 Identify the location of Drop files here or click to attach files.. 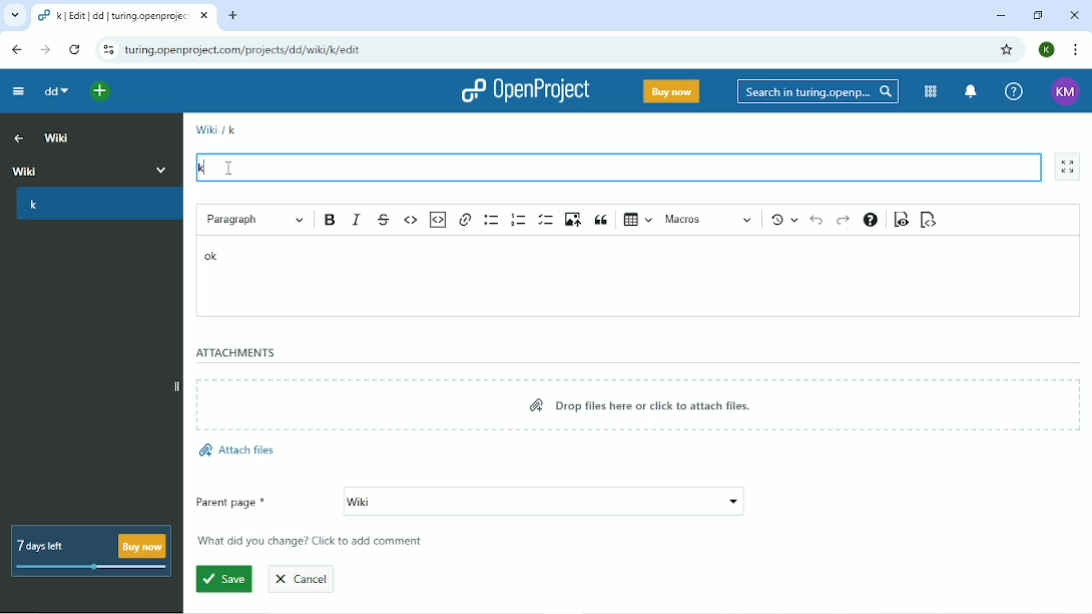
(638, 407).